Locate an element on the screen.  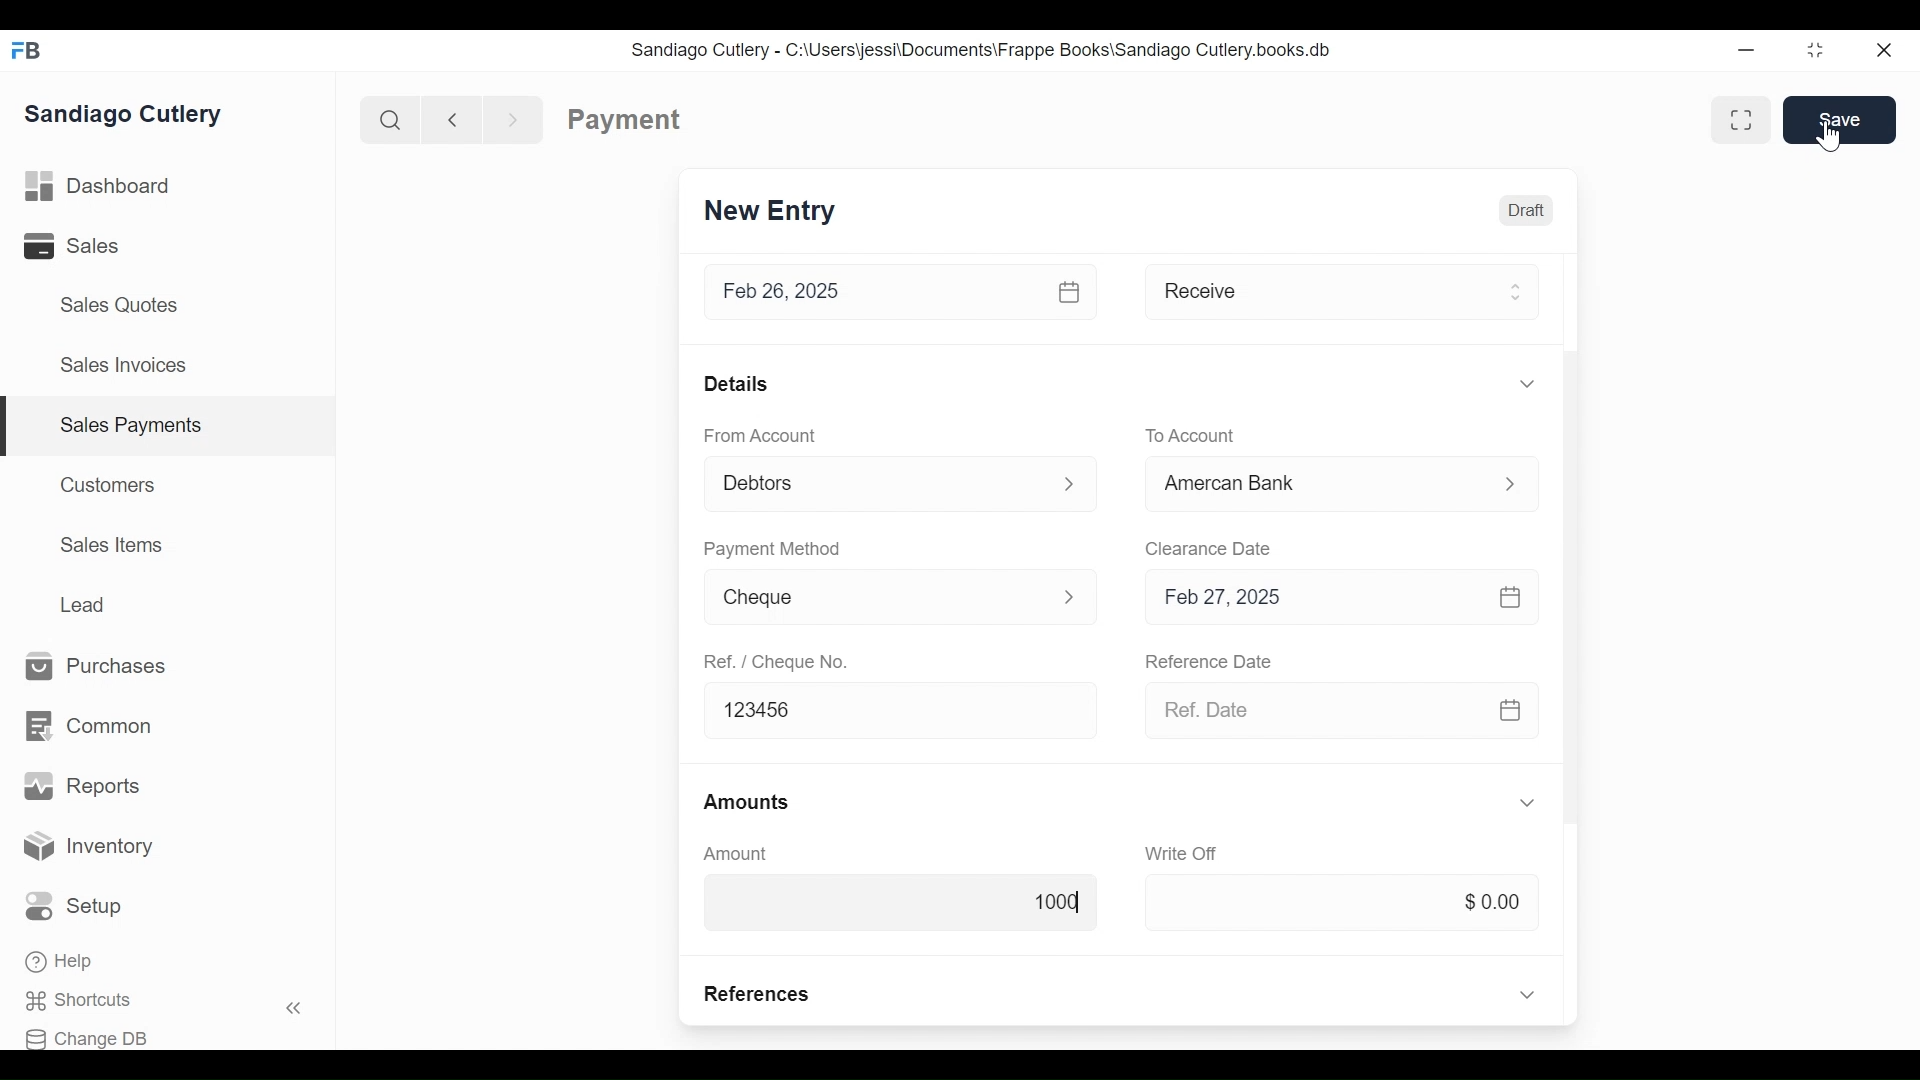
Minimize is located at coordinates (1746, 52).